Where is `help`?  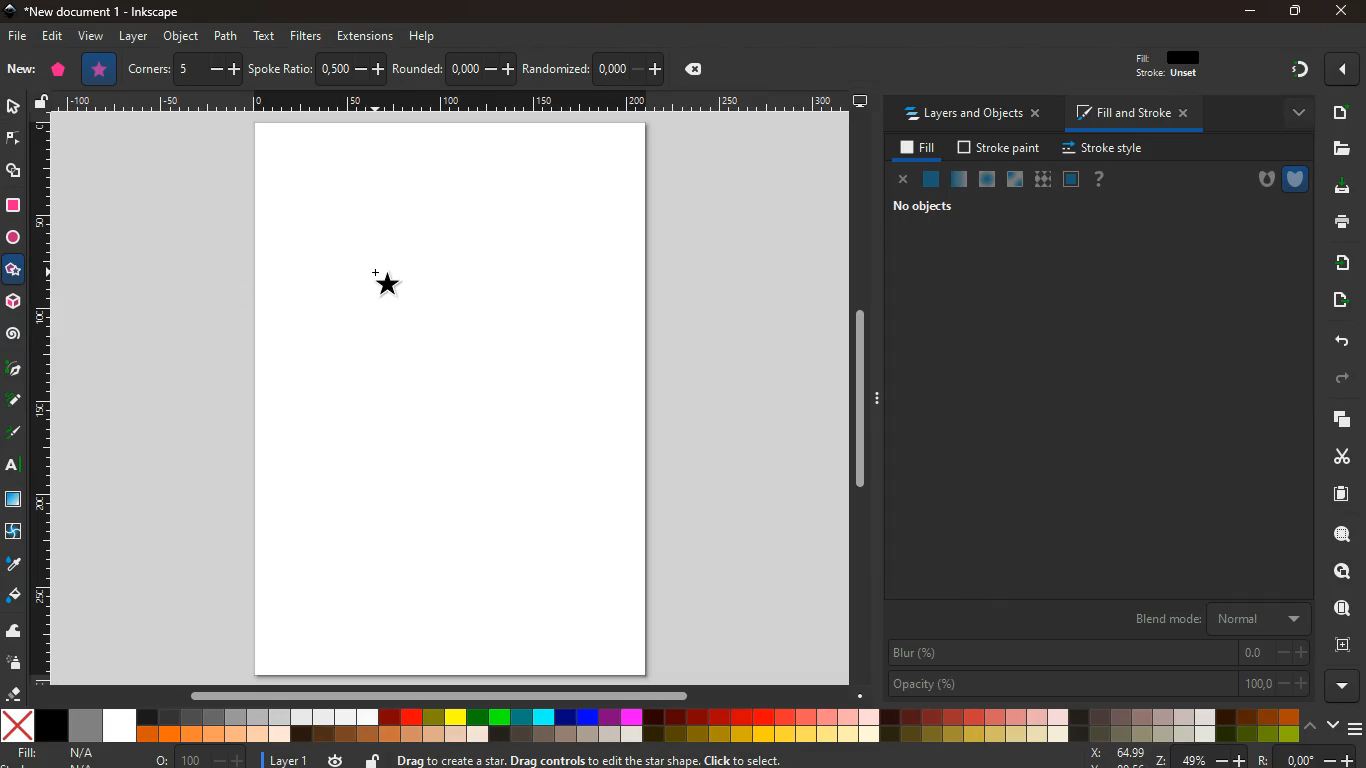 help is located at coordinates (1105, 179).